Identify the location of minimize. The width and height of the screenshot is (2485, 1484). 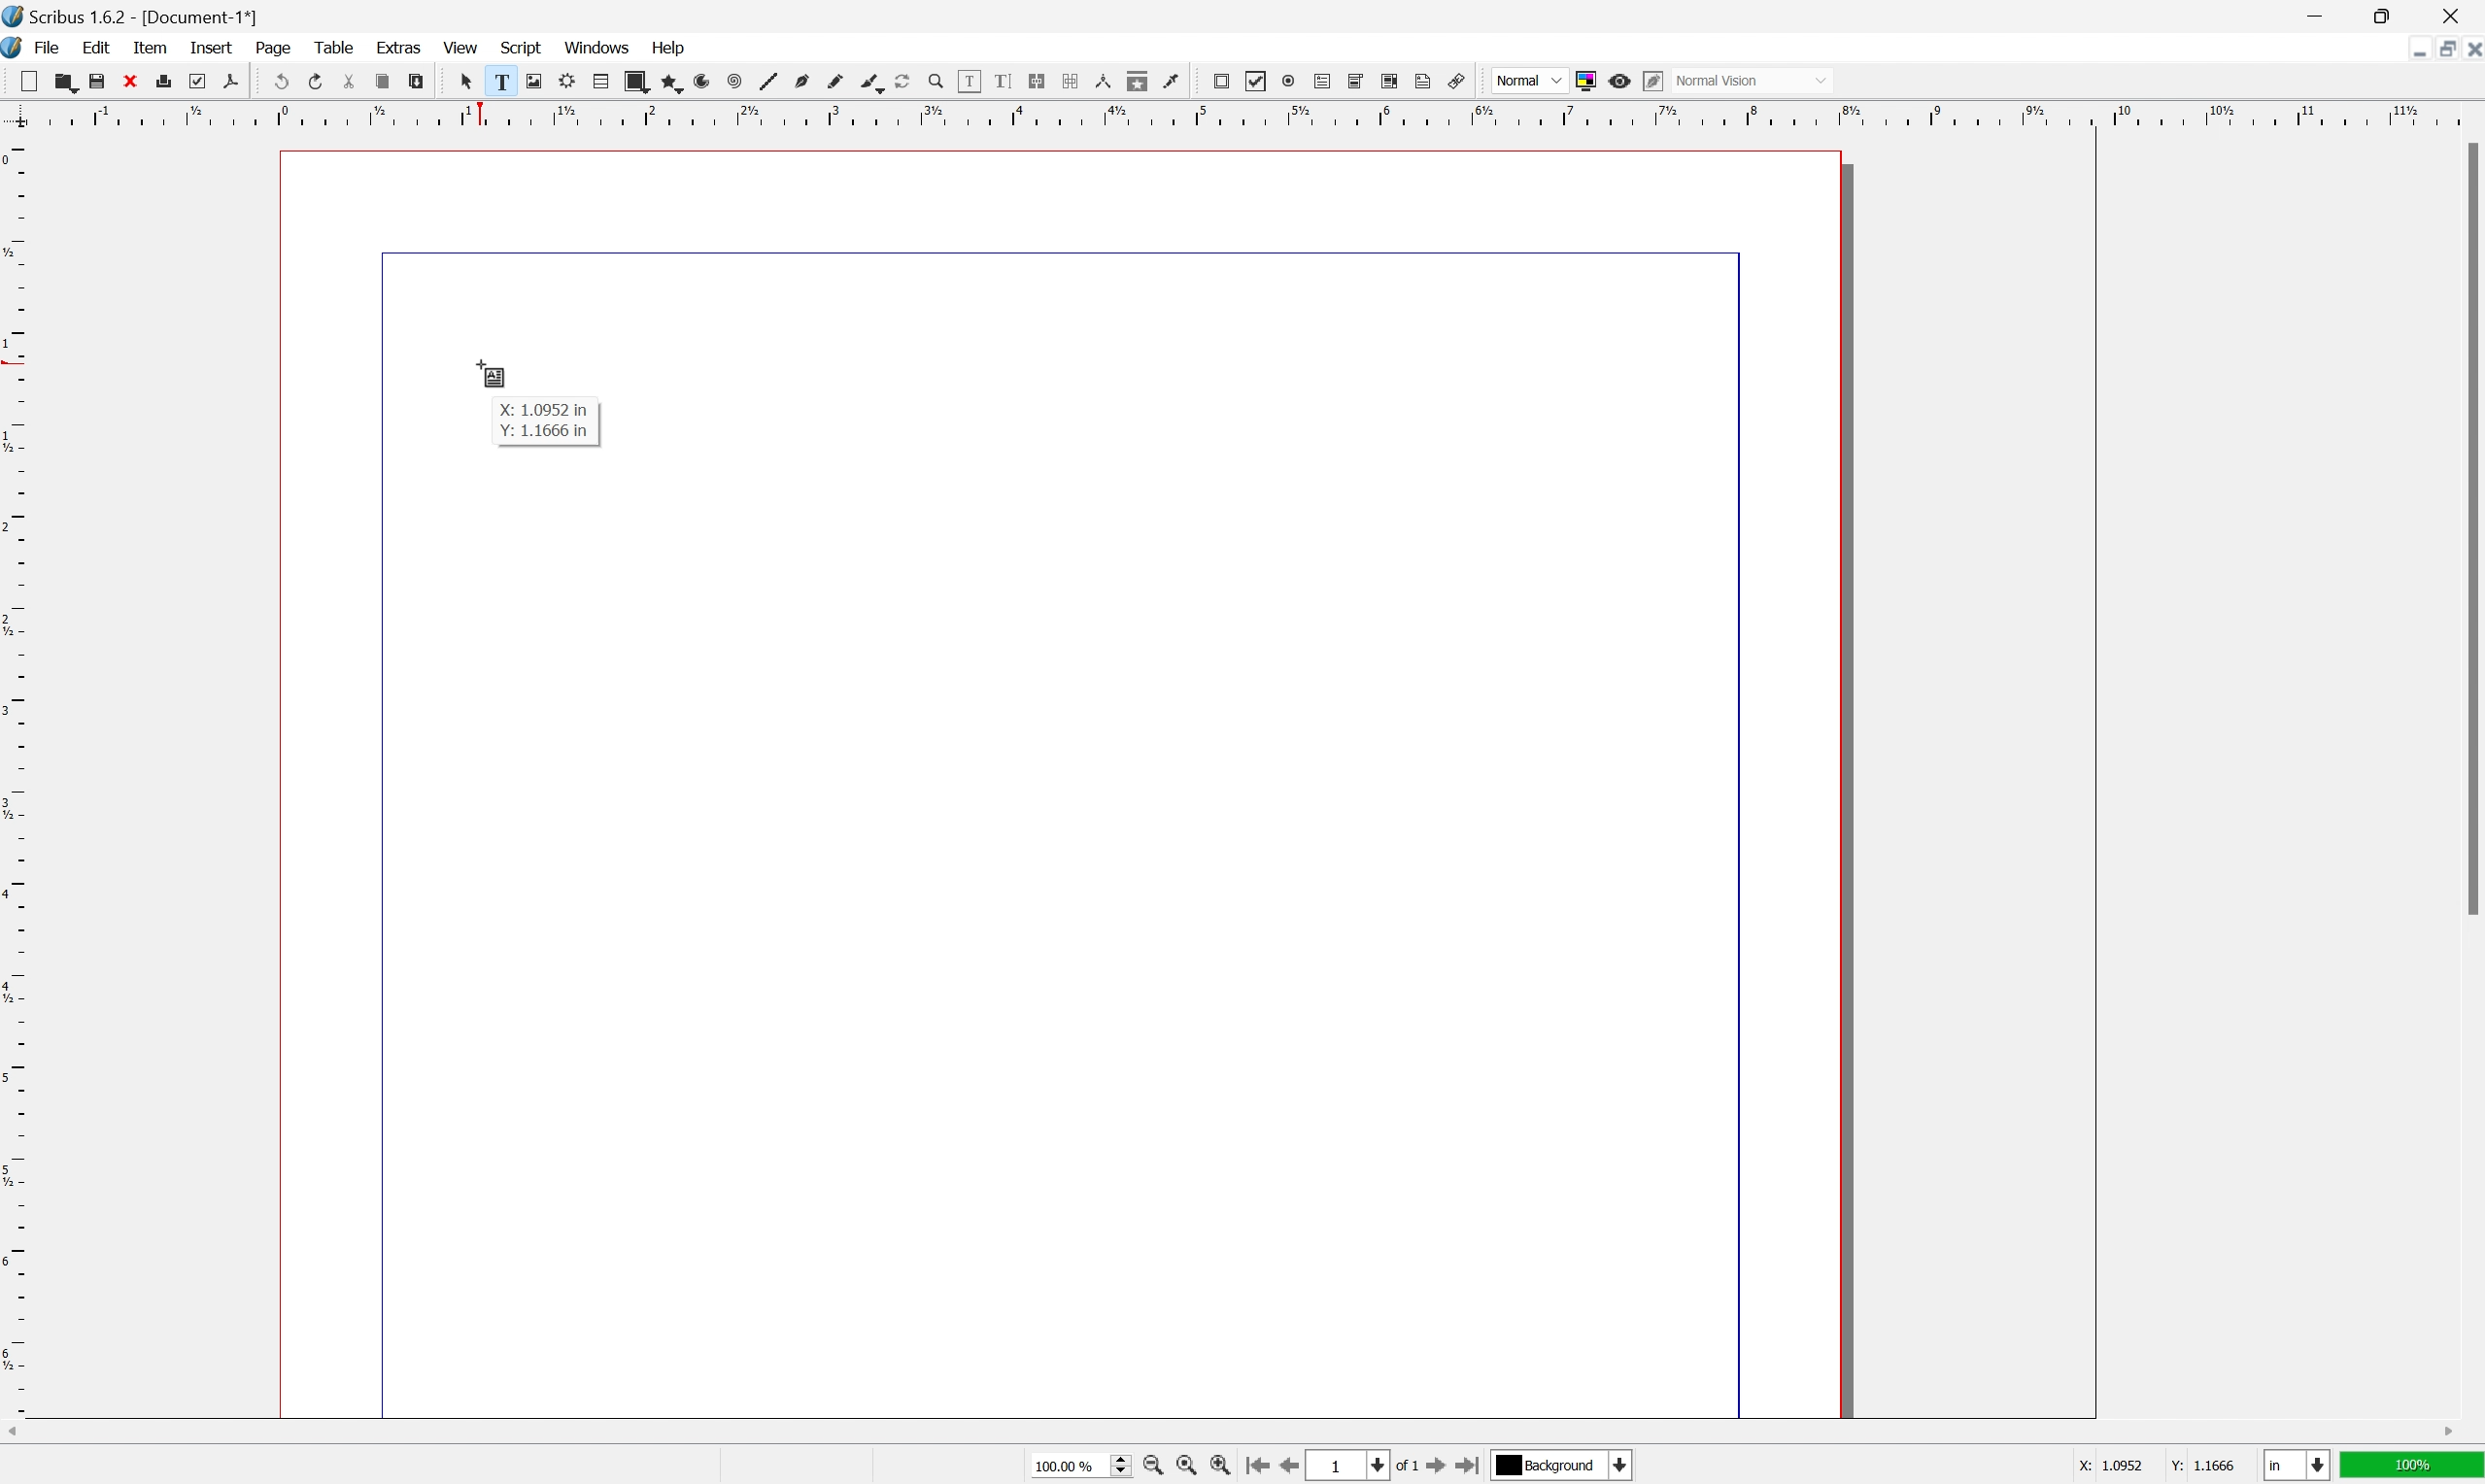
(2314, 15).